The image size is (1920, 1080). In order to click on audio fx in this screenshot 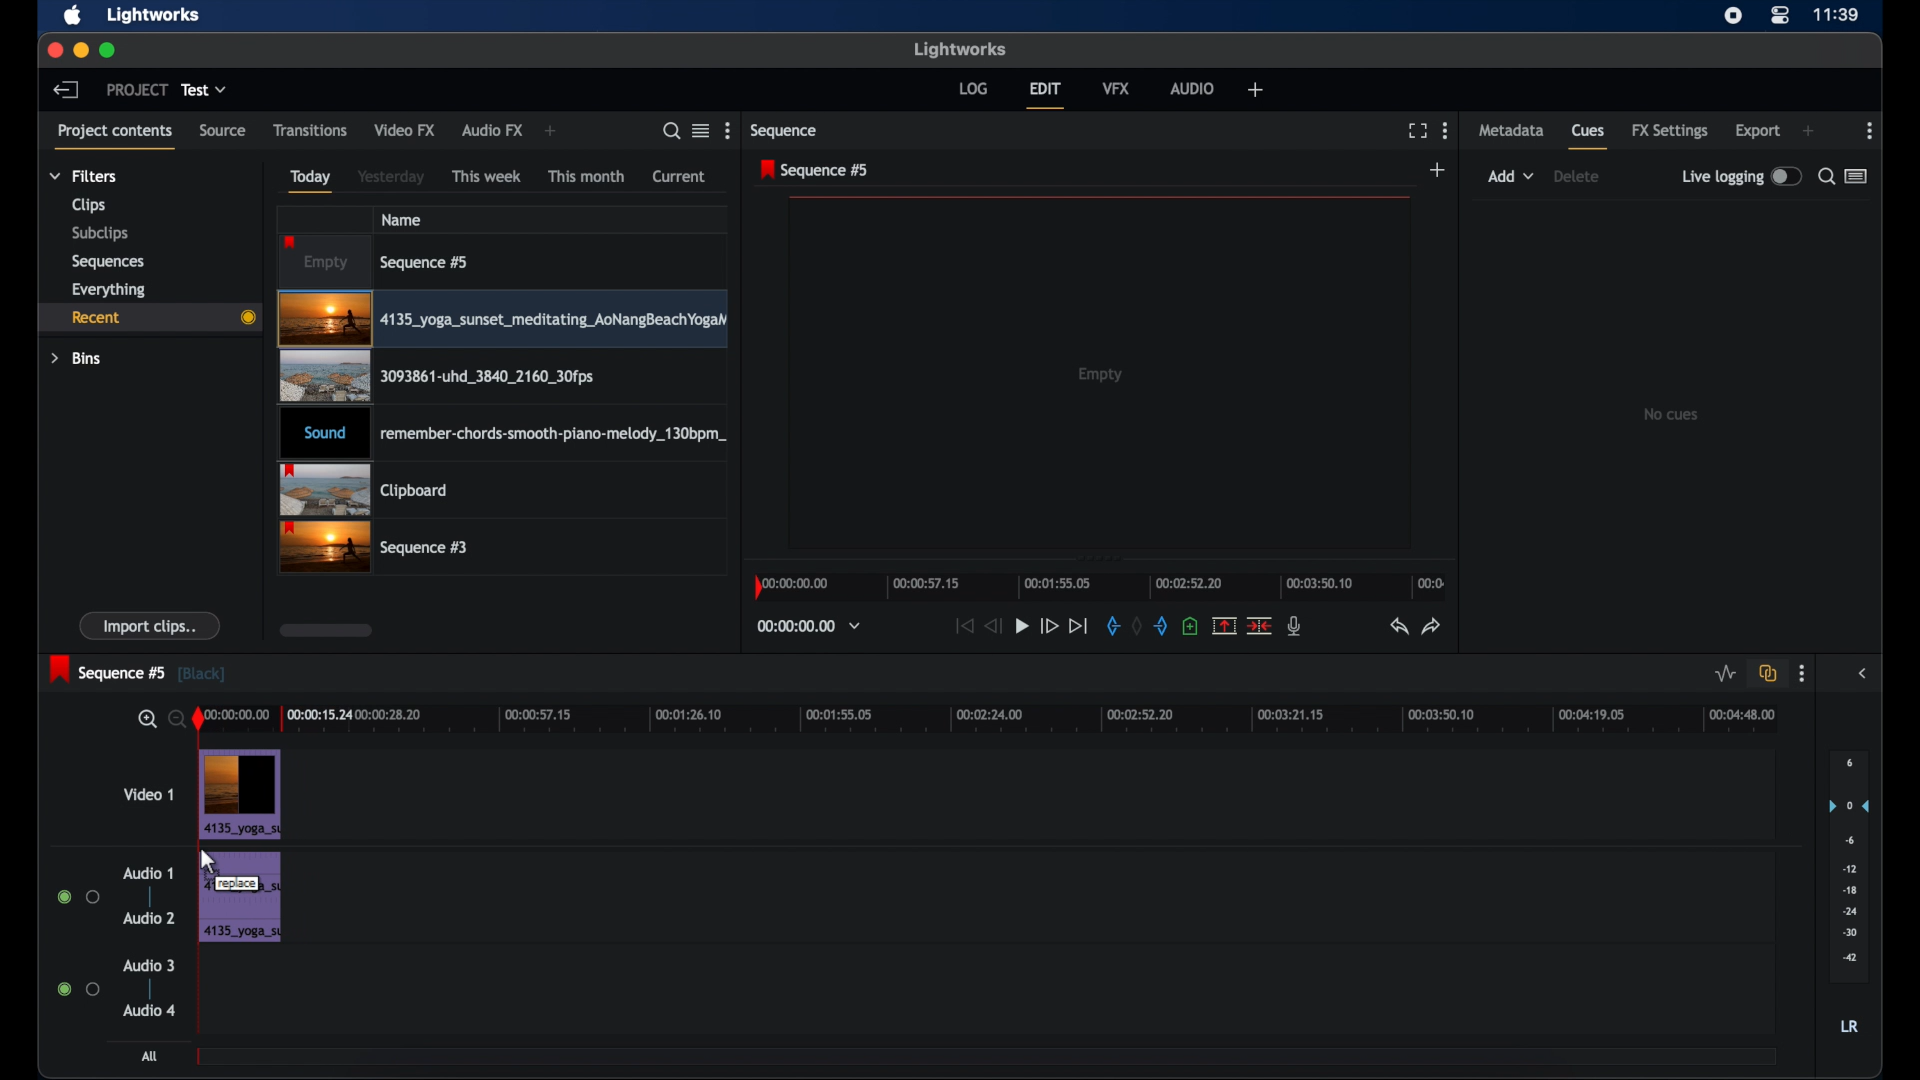, I will do `click(491, 131)`.